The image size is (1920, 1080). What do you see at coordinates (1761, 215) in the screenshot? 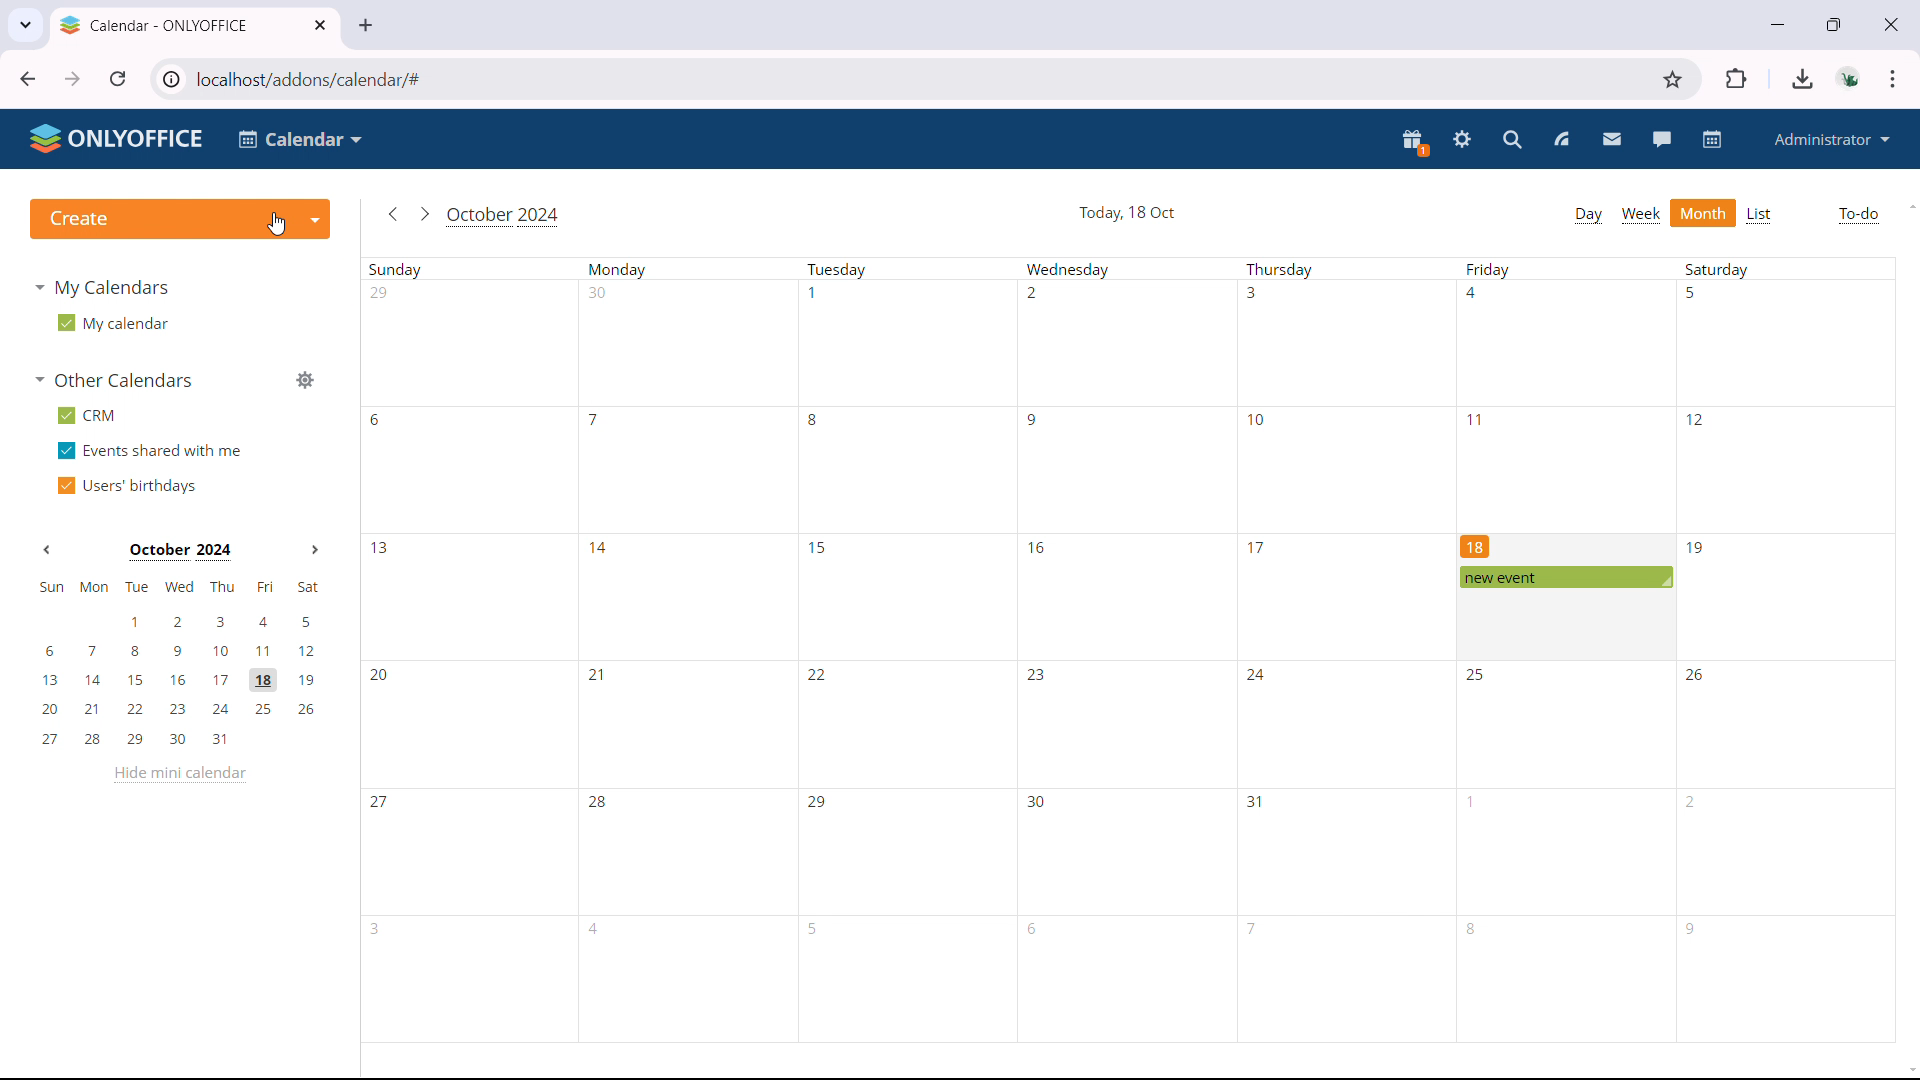
I see `list` at bounding box center [1761, 215].